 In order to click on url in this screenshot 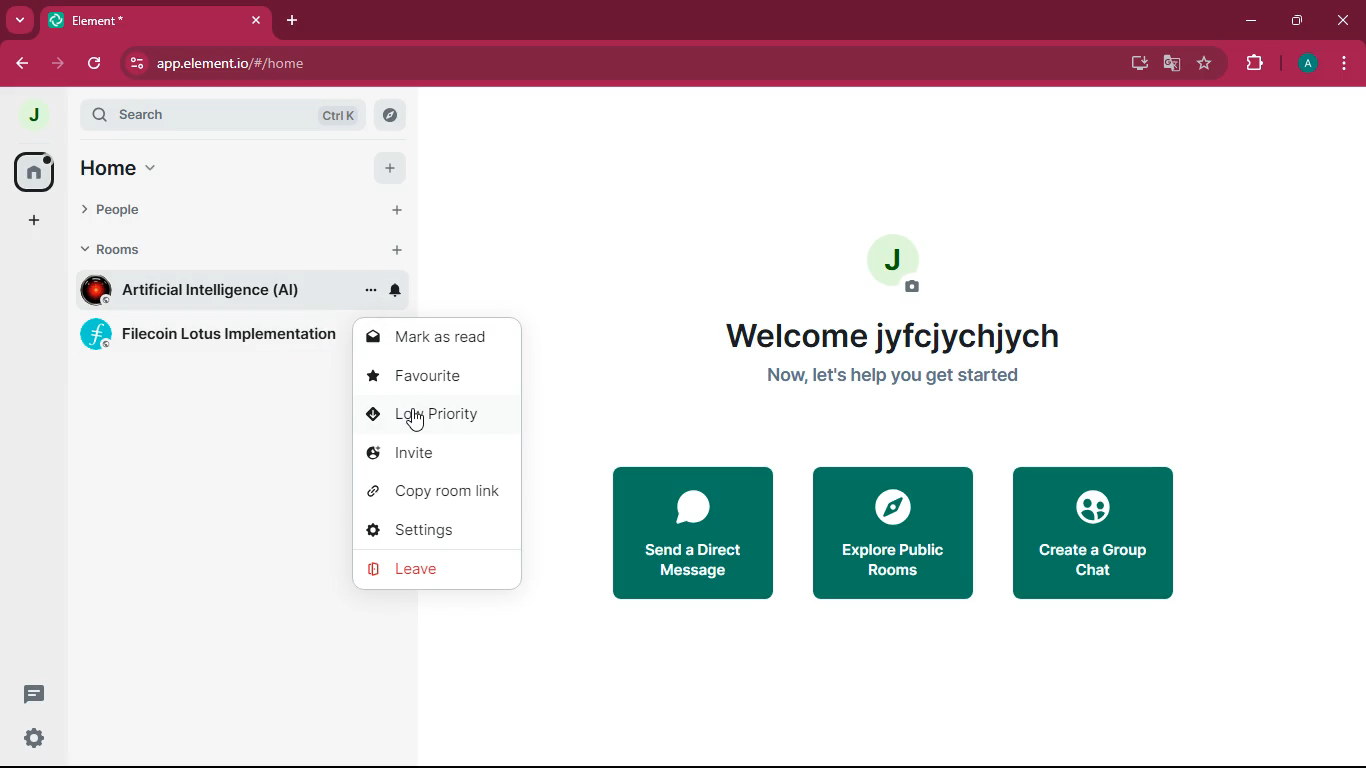, I will do `click(231, 64)`.